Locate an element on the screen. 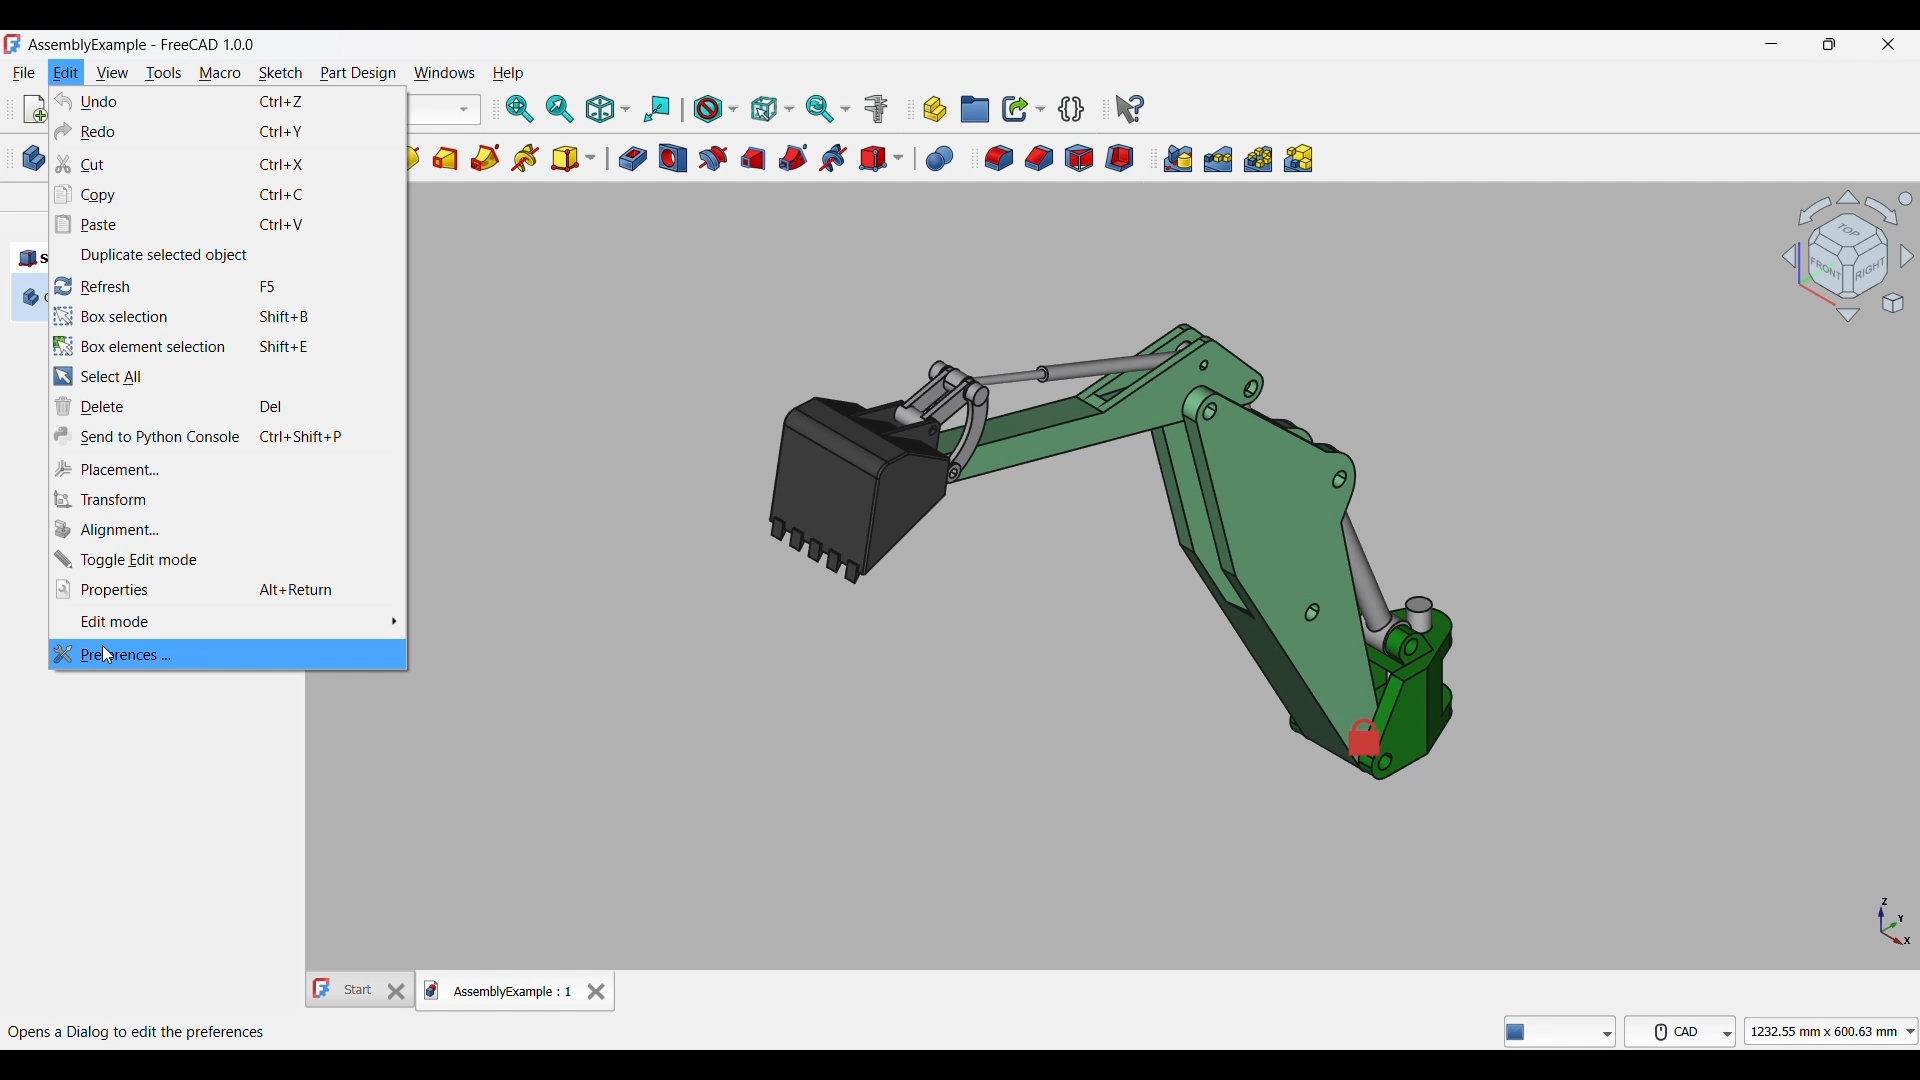  Preferences, highlighted is located at coordinates (228, 654).